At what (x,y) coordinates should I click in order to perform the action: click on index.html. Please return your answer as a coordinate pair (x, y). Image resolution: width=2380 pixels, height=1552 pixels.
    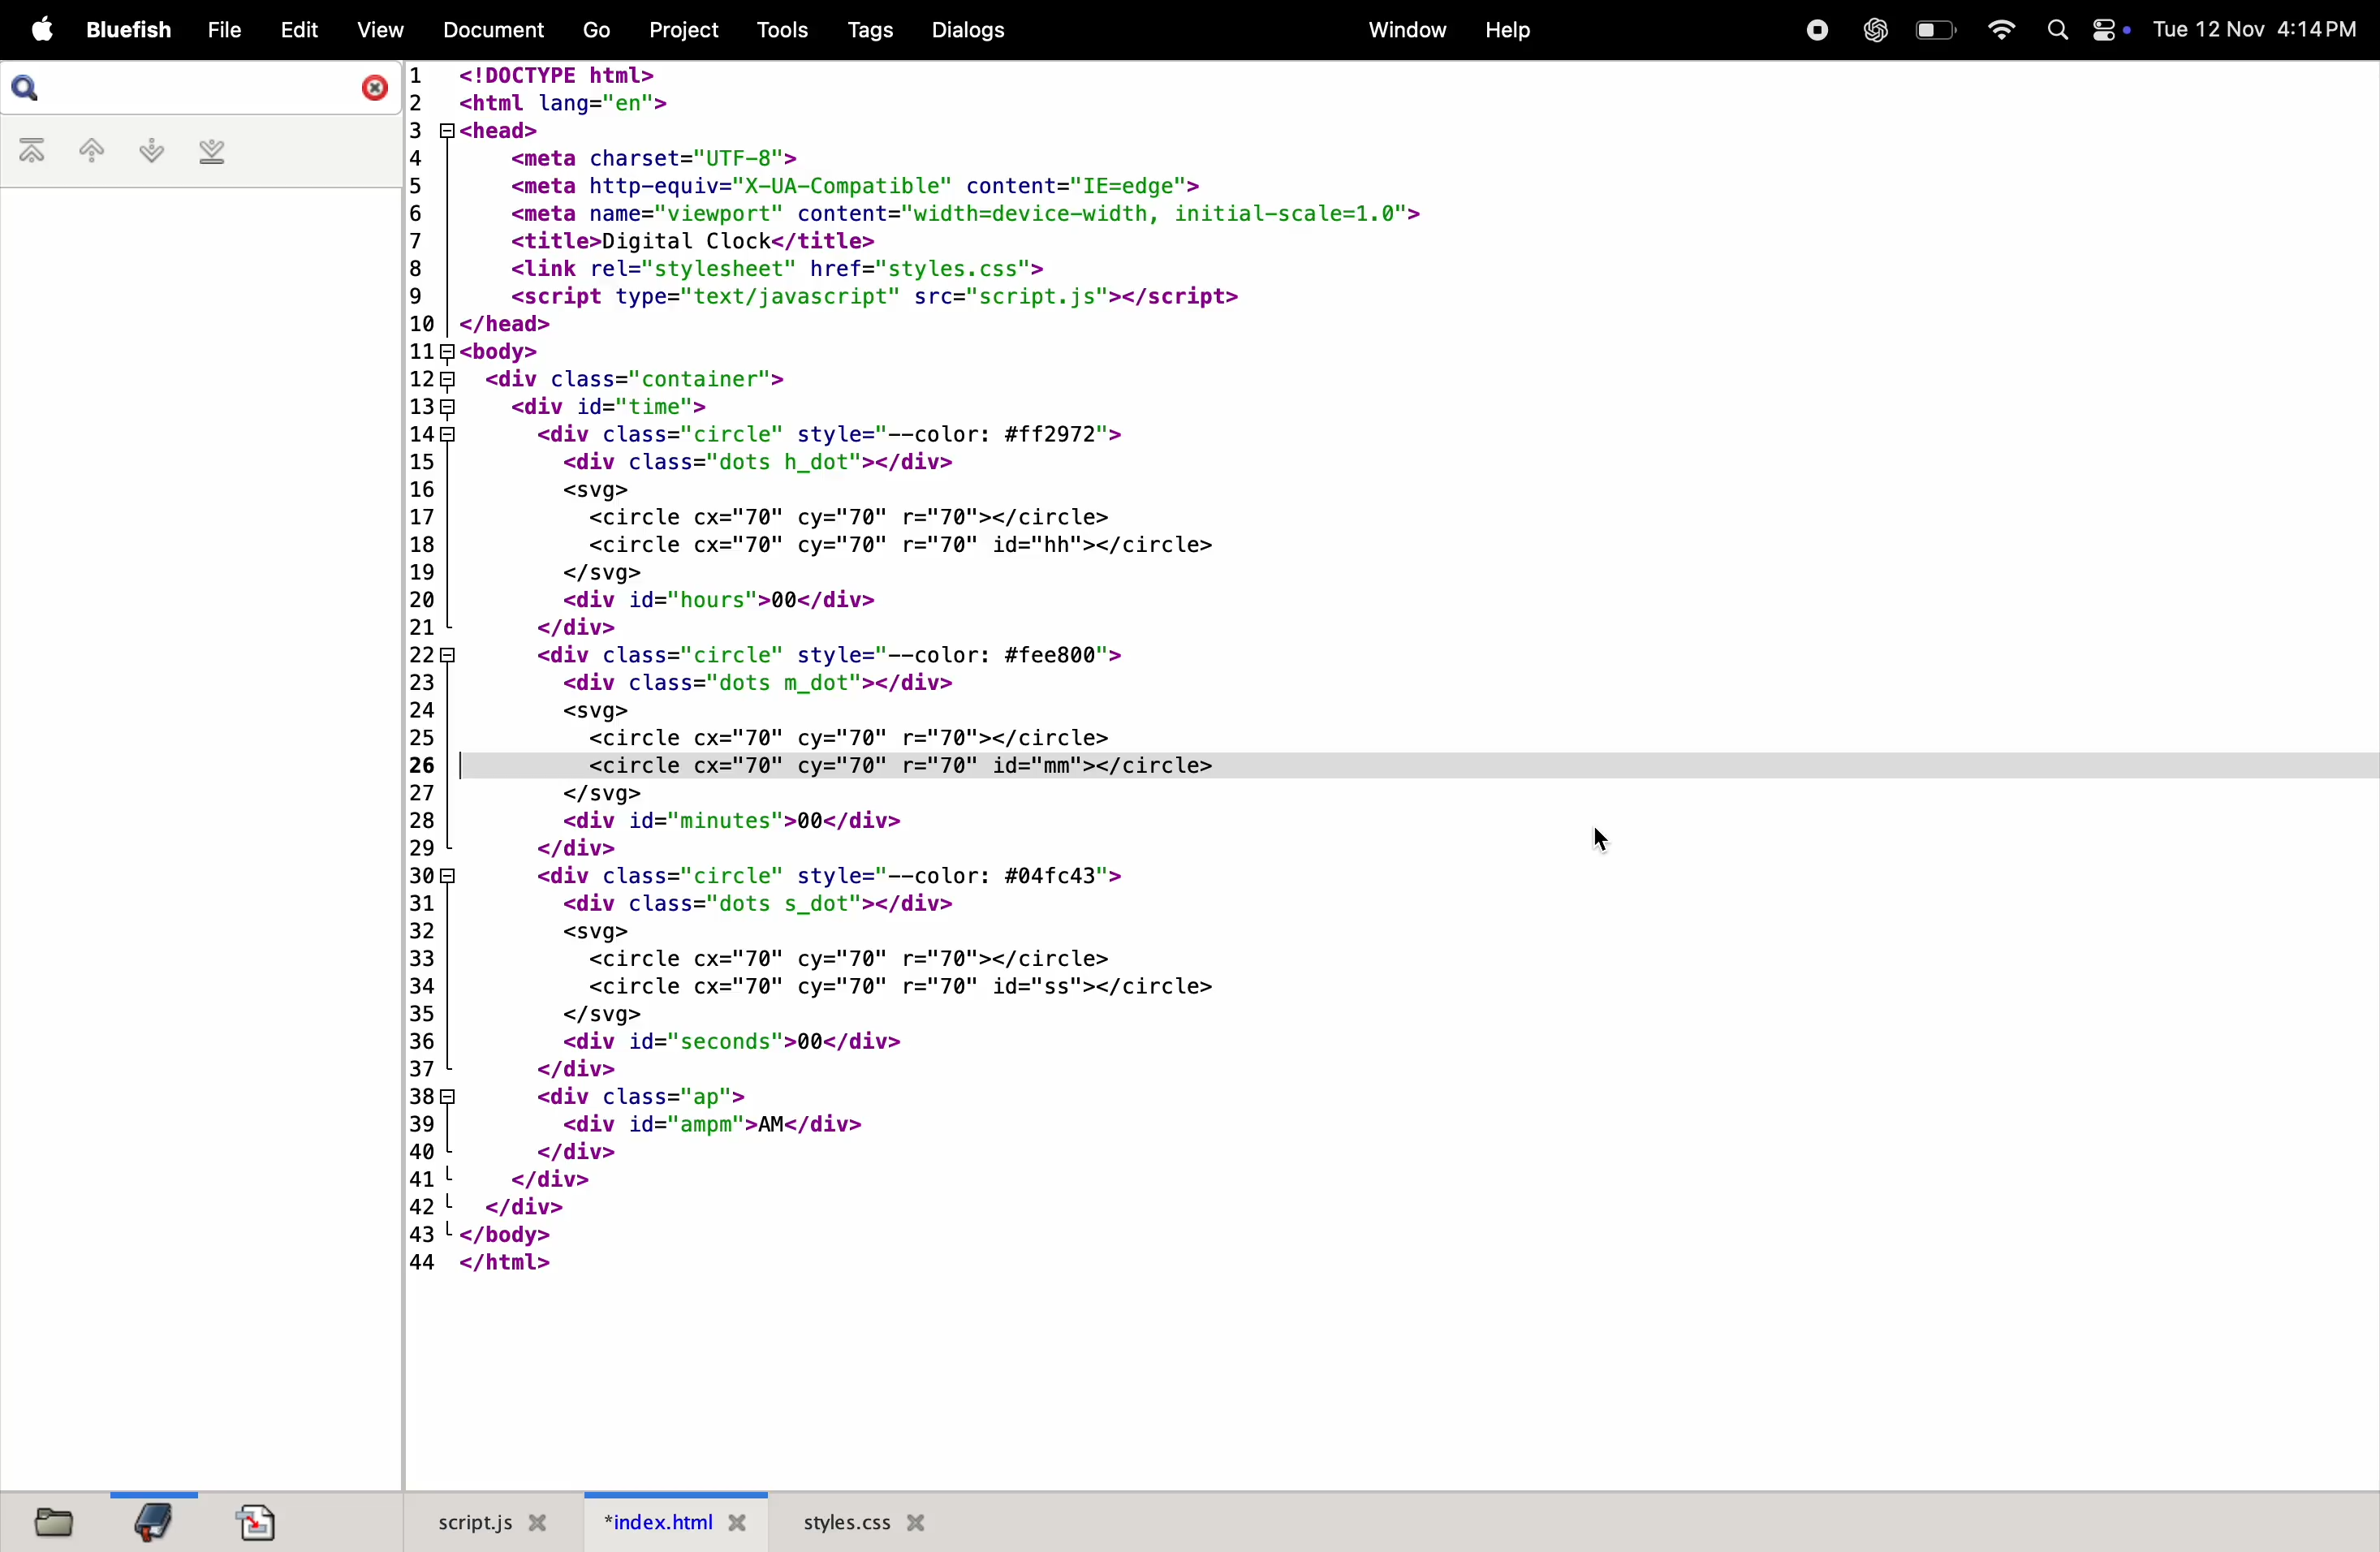
    Looking at the image, I should click on (680, 1523).